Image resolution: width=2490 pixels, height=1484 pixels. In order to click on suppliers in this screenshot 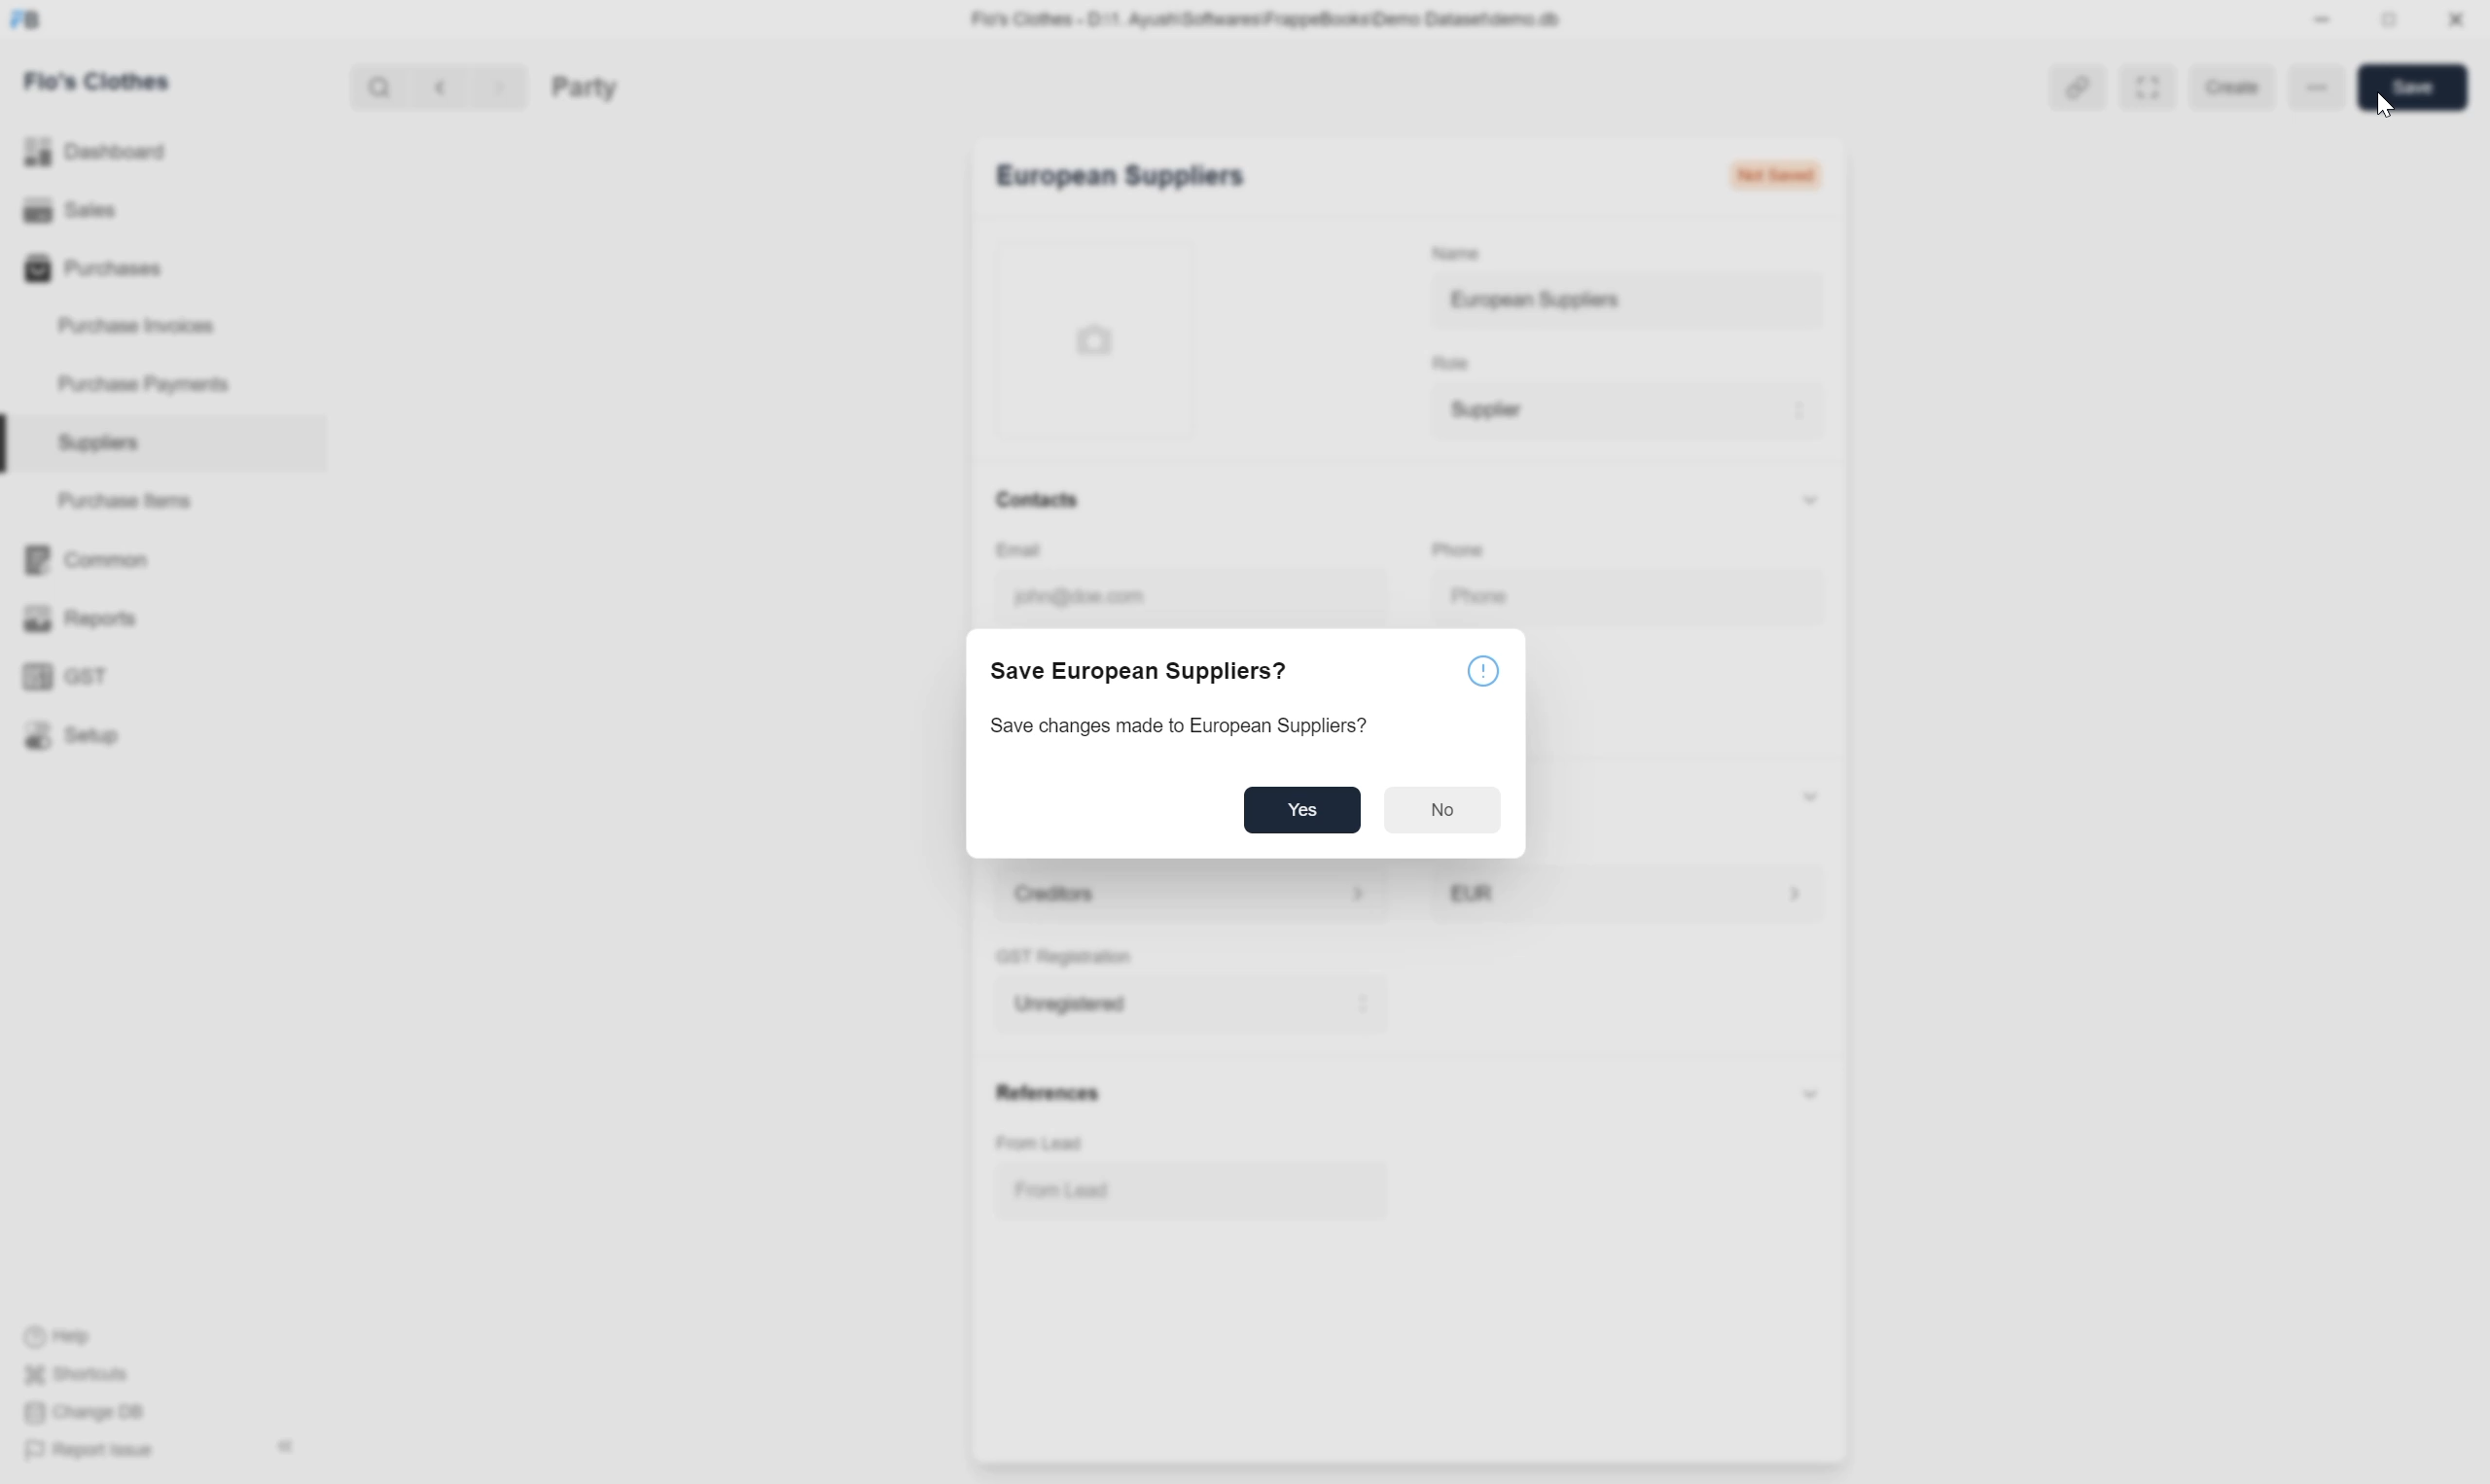, I will do `click(97, 443)`.